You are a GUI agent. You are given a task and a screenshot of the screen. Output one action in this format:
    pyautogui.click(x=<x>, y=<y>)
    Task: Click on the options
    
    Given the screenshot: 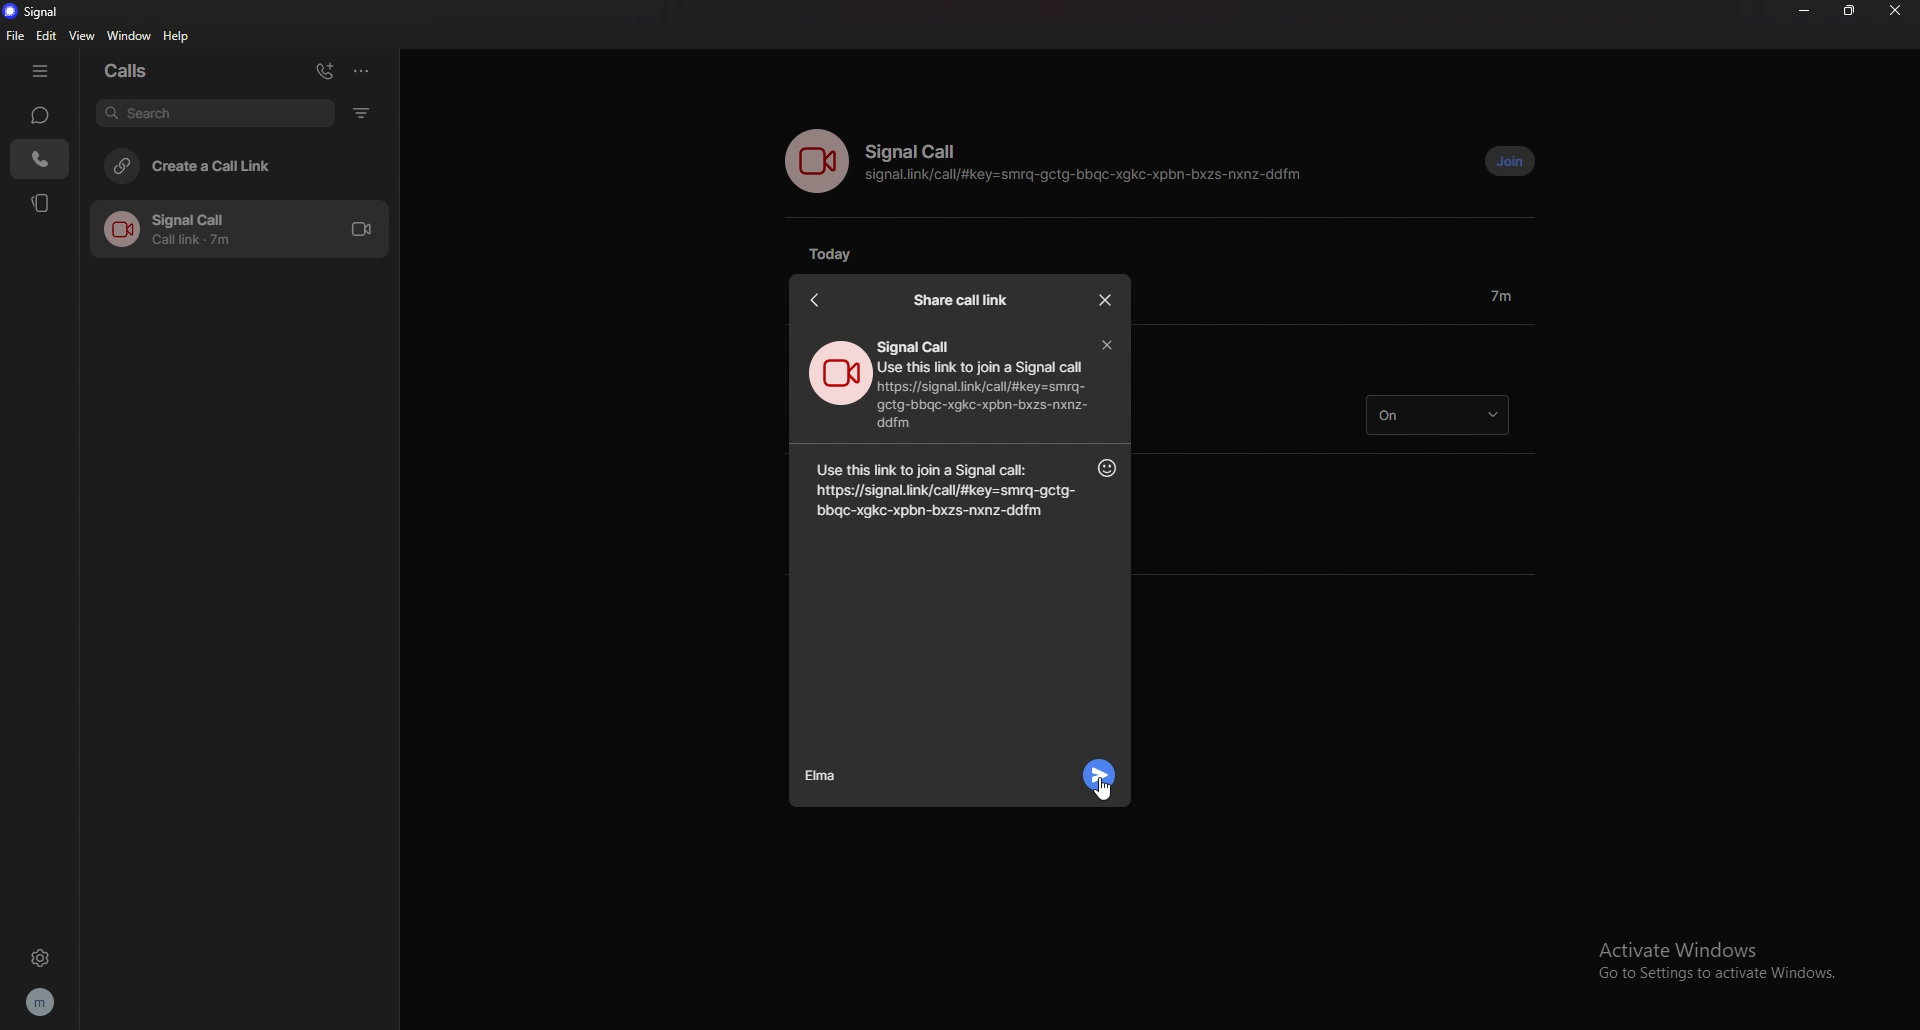 What is the action you would take?
    pyautogui.click(x=364, y=70)
    